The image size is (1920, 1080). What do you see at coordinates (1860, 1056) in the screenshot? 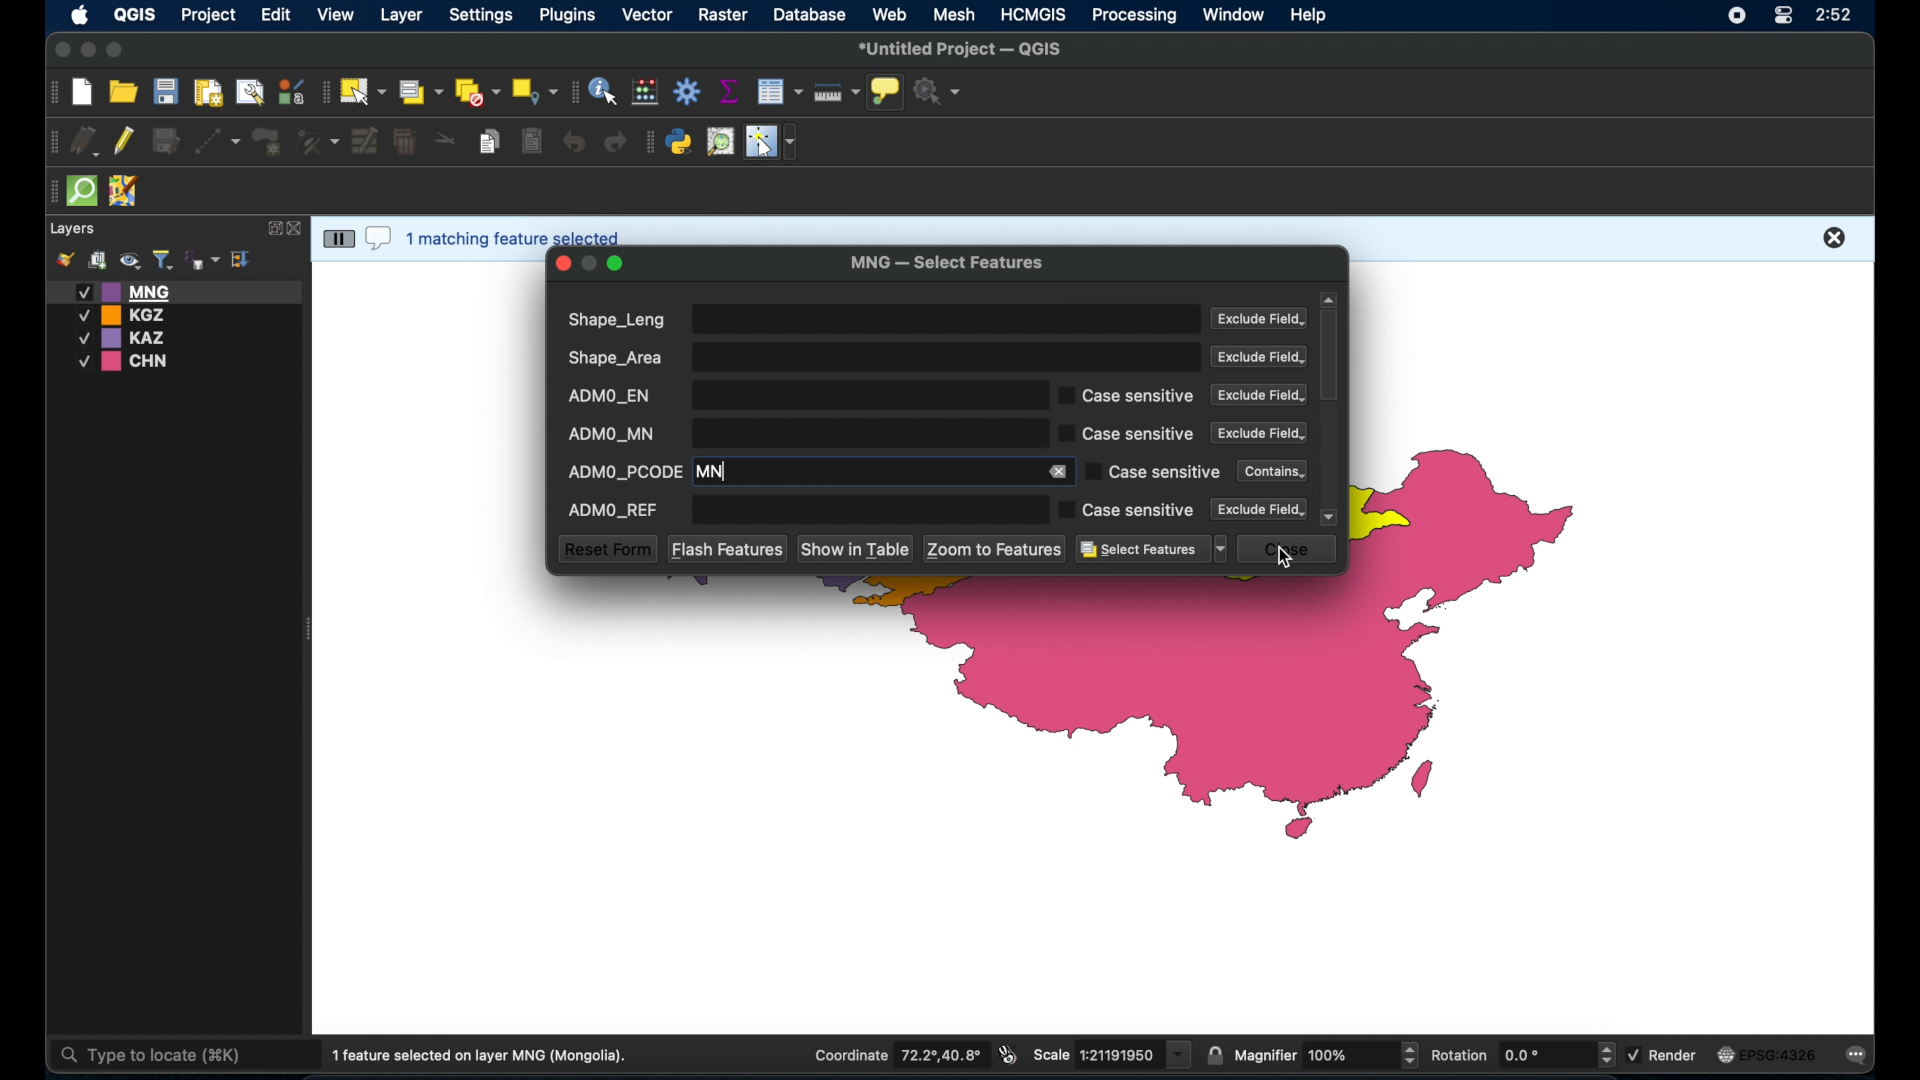
I see `messages` at bounding box center [1860, 1056].